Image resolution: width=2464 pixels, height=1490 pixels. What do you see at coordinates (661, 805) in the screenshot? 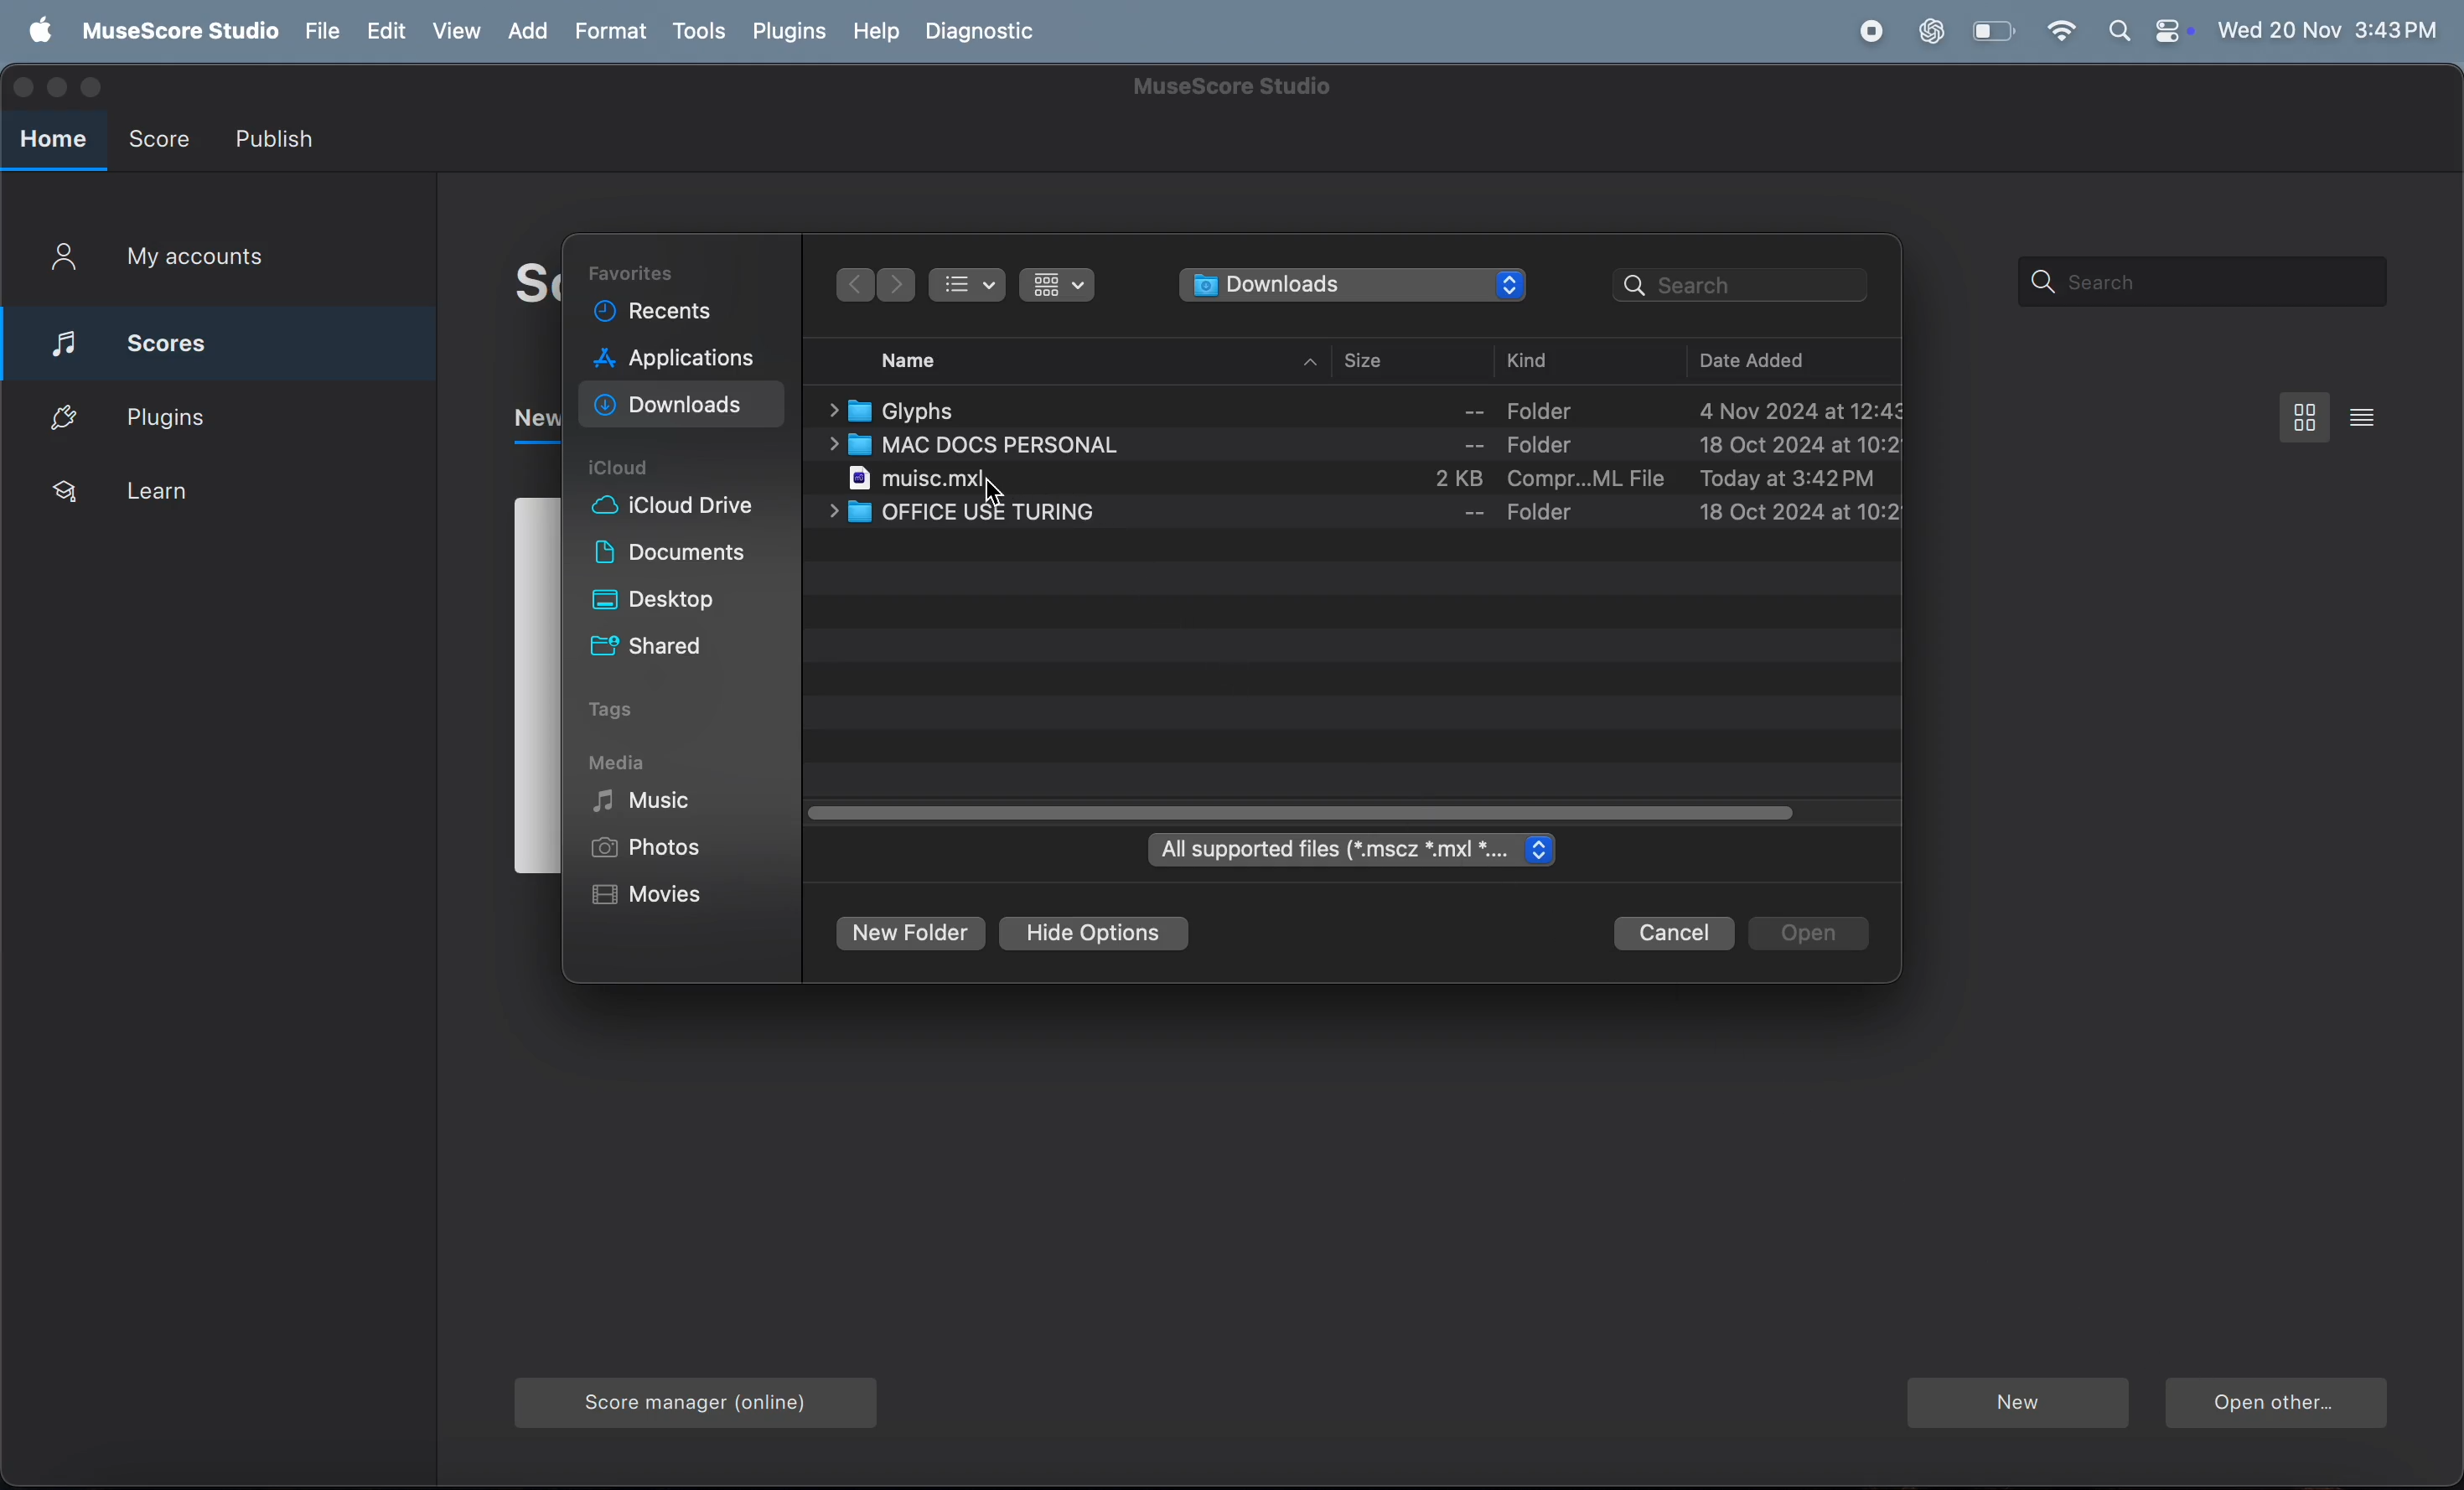
I see `music` at bounding box center [661, 805].